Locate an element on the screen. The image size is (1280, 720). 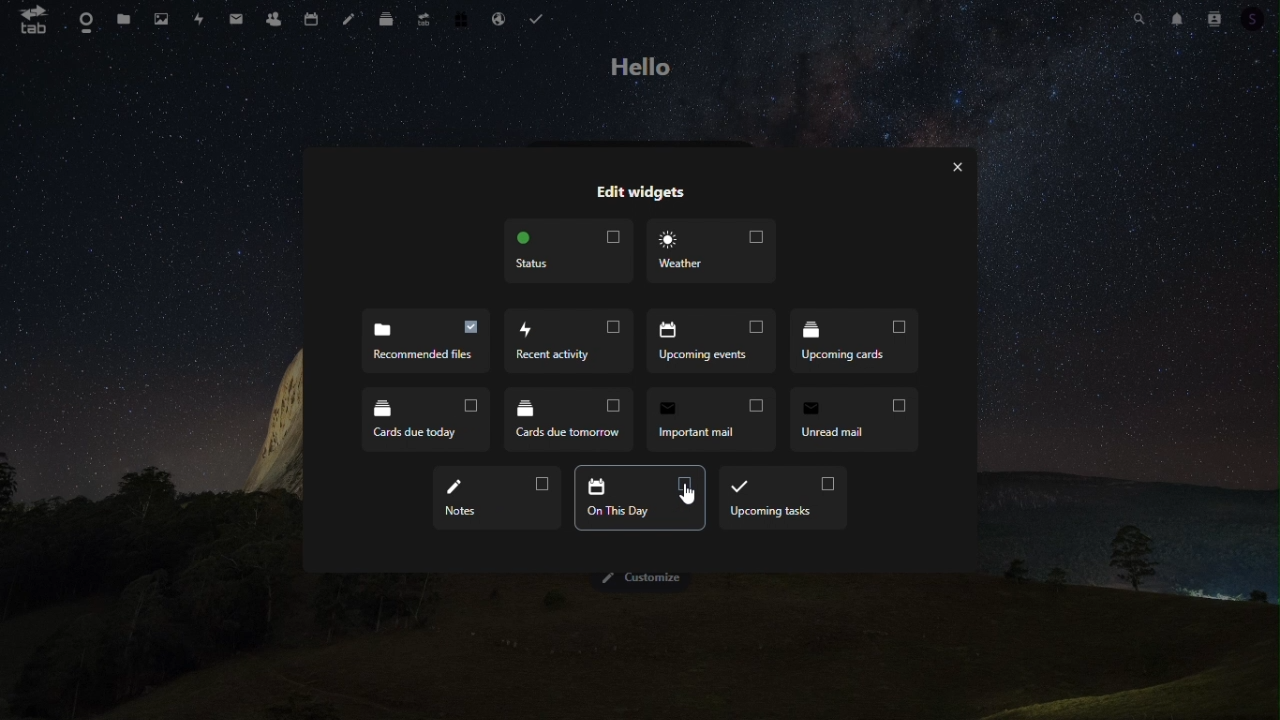
contacts is located at coordinates (274, 18).